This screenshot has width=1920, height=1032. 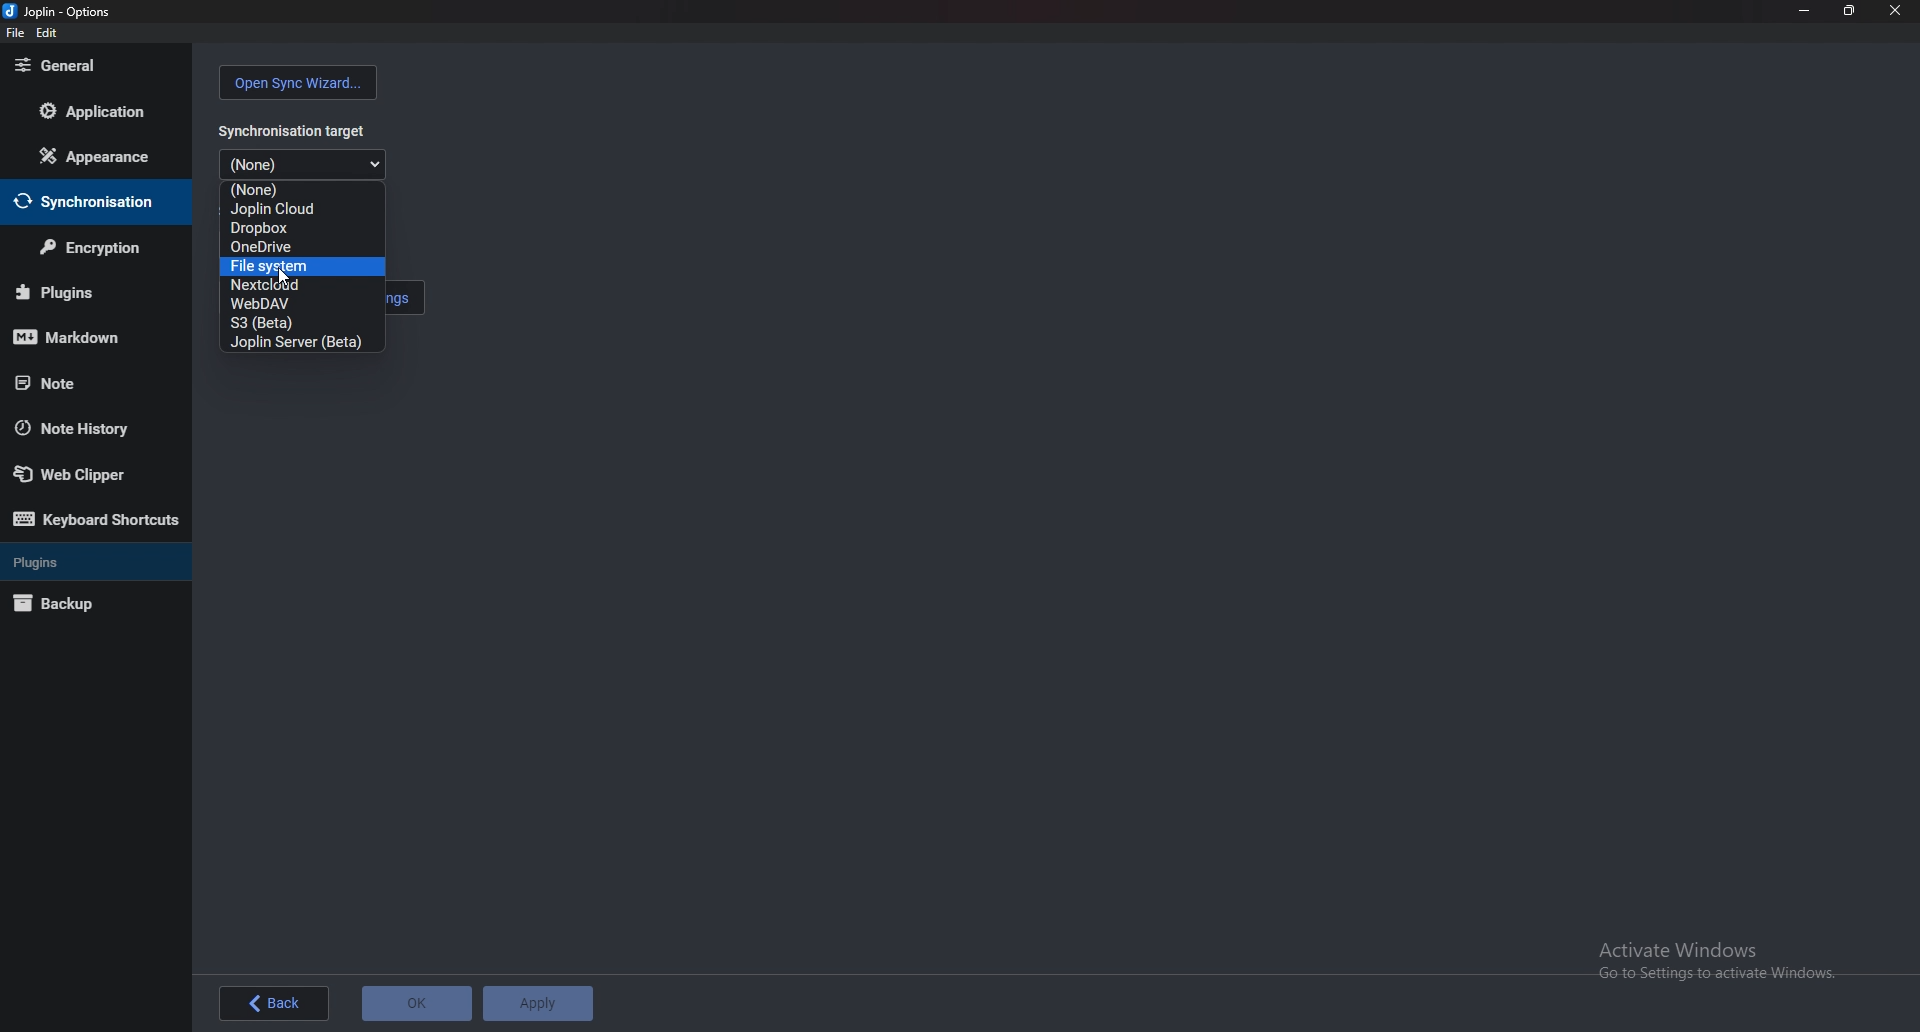 I want to click on OK, so click(x=418, y=1002).